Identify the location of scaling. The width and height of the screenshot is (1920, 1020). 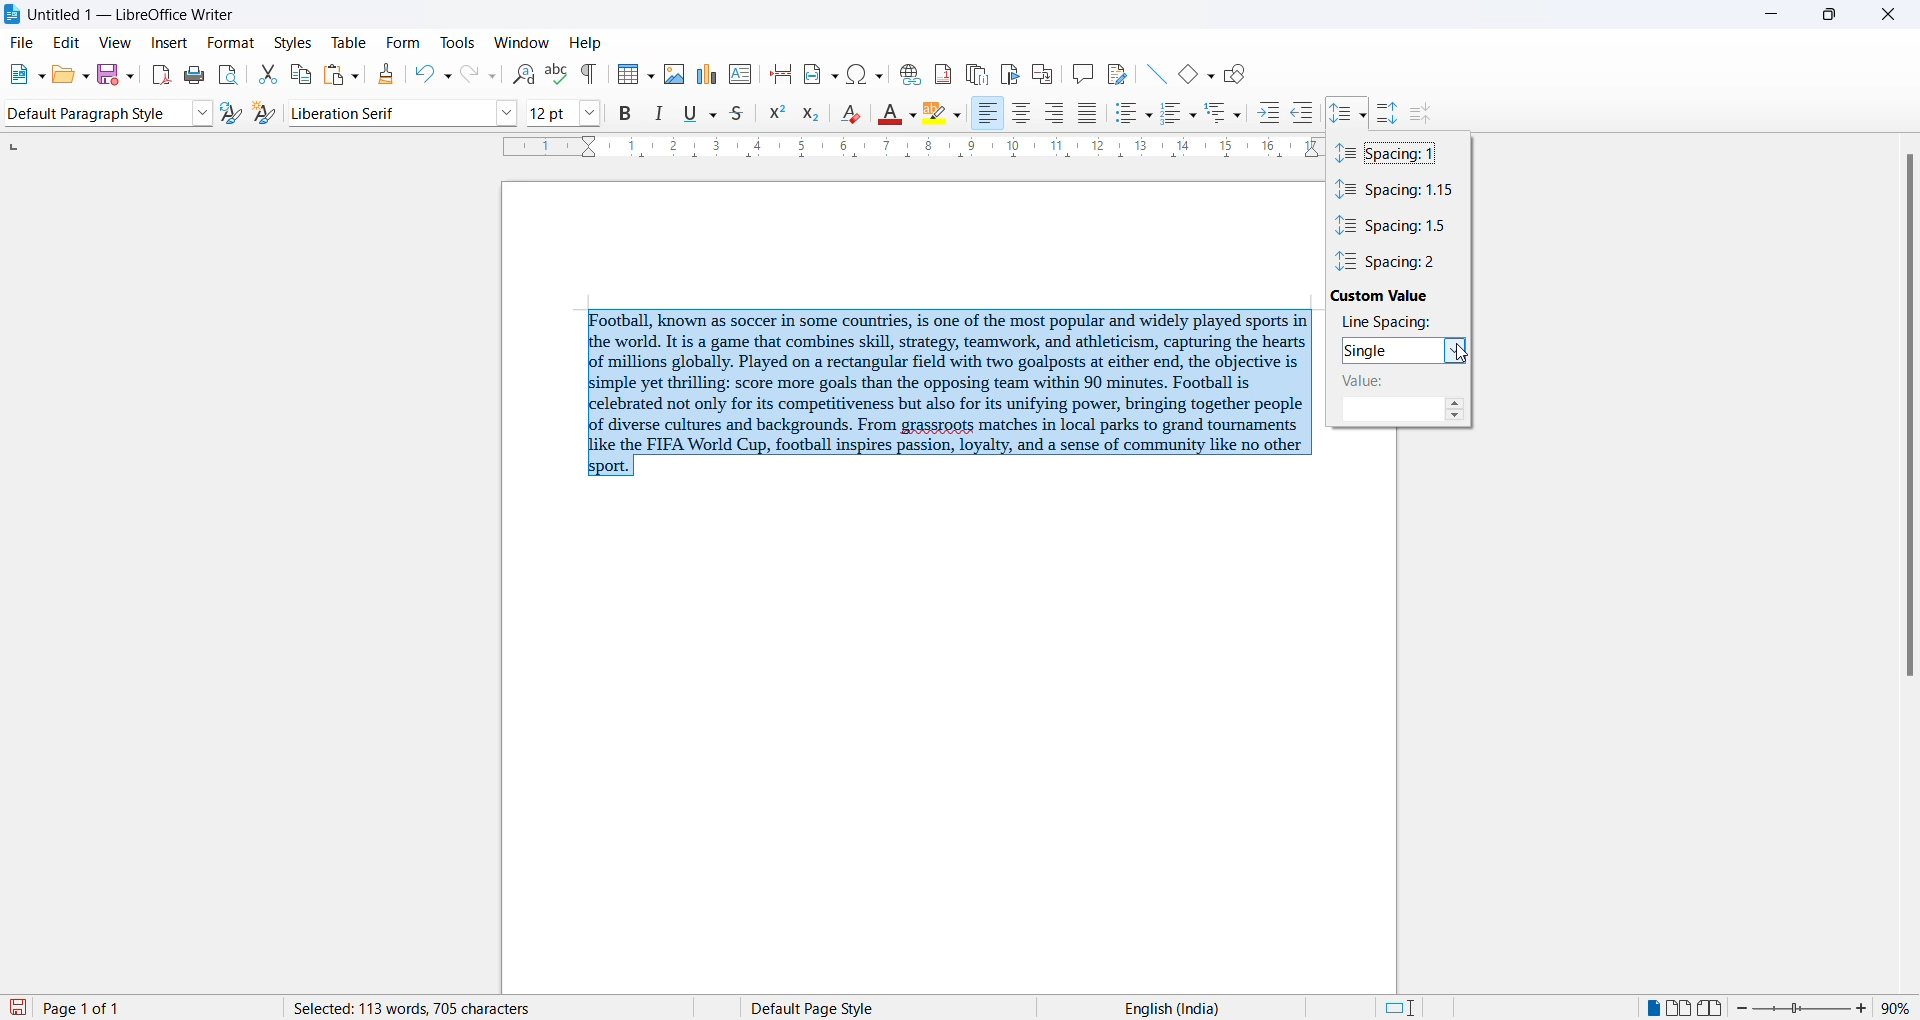
(901, 150).